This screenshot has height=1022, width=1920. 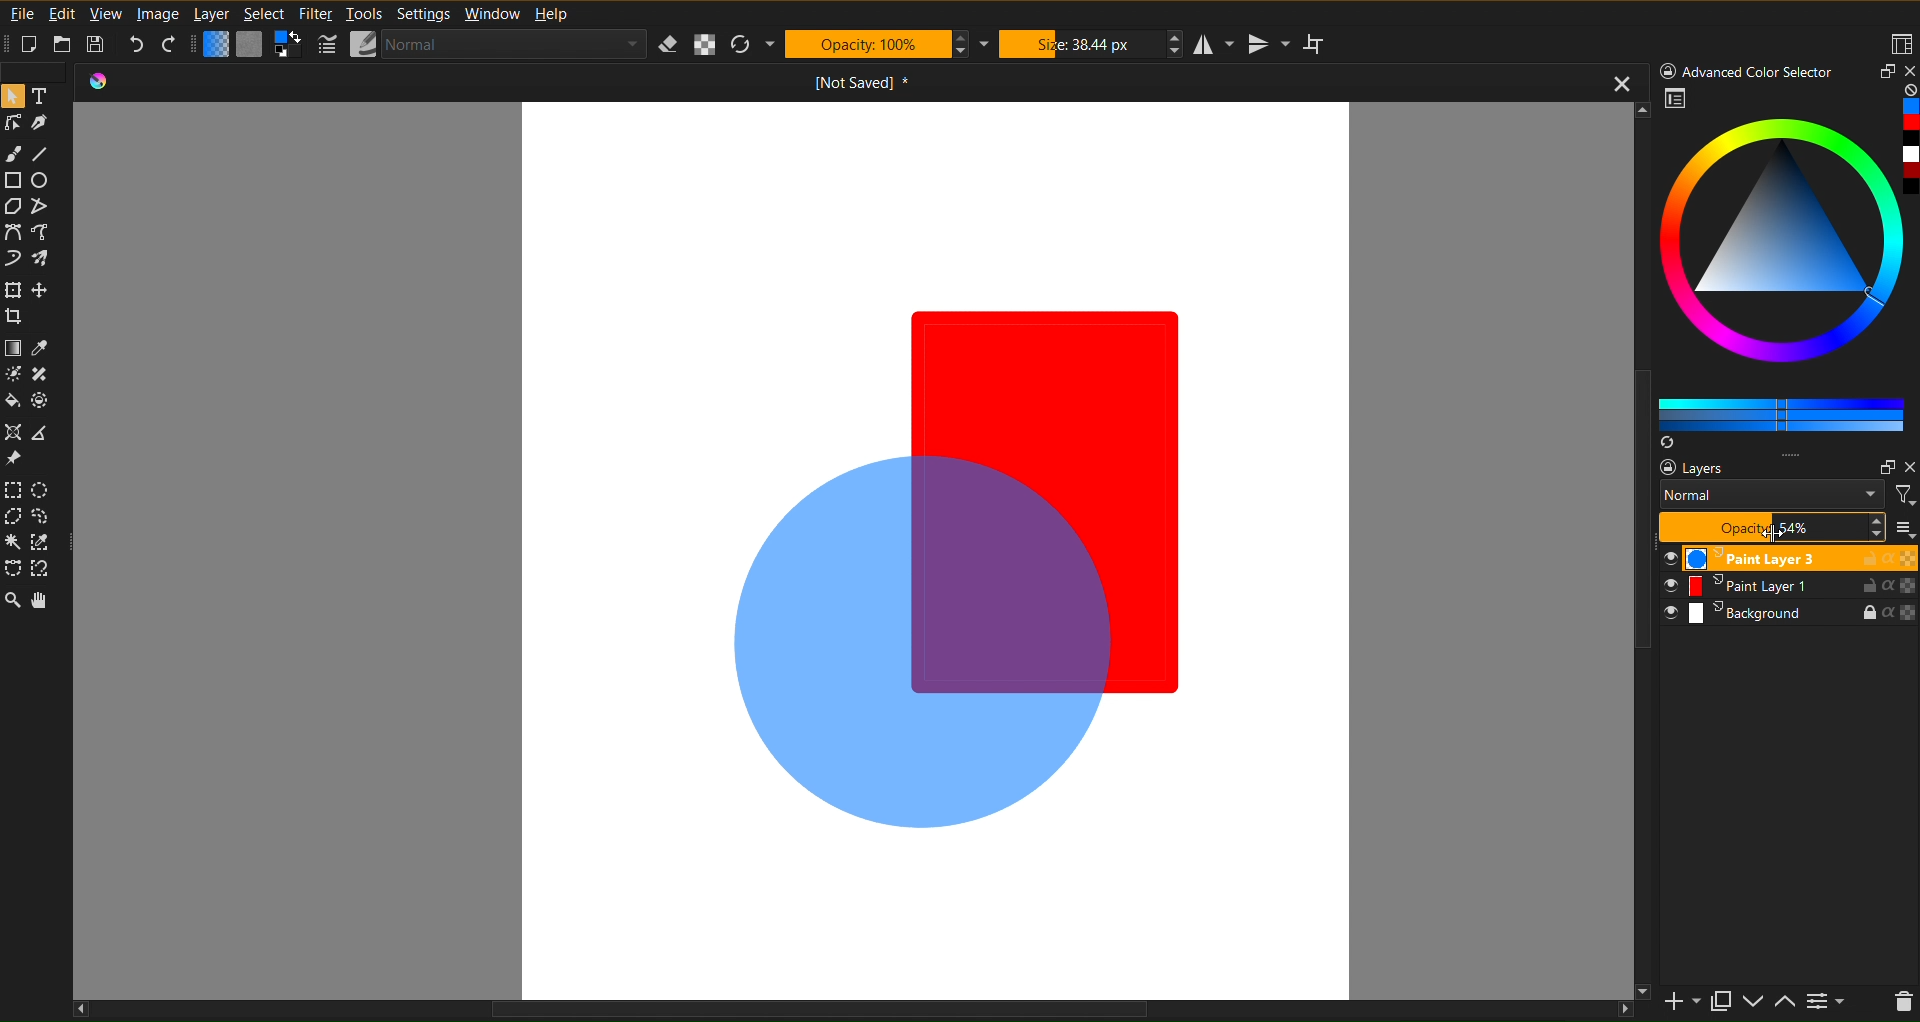 What do you see at coordinates (1220, 43) in the screenshot?
I see `Horizontal Mirror` at bounding box center [1220, 43].